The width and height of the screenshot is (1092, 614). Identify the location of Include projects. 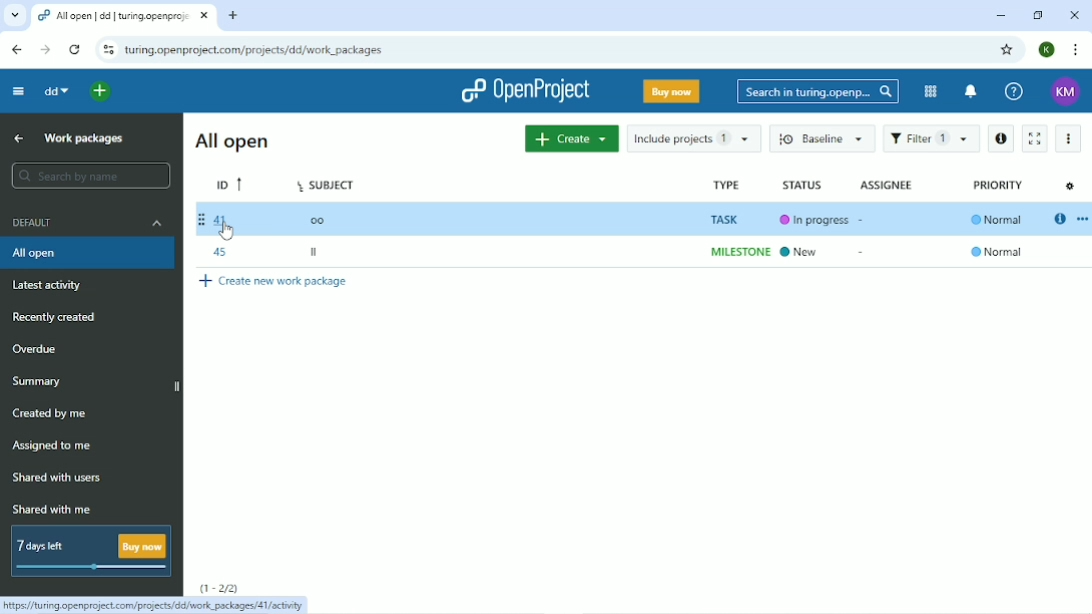
(693, 140).